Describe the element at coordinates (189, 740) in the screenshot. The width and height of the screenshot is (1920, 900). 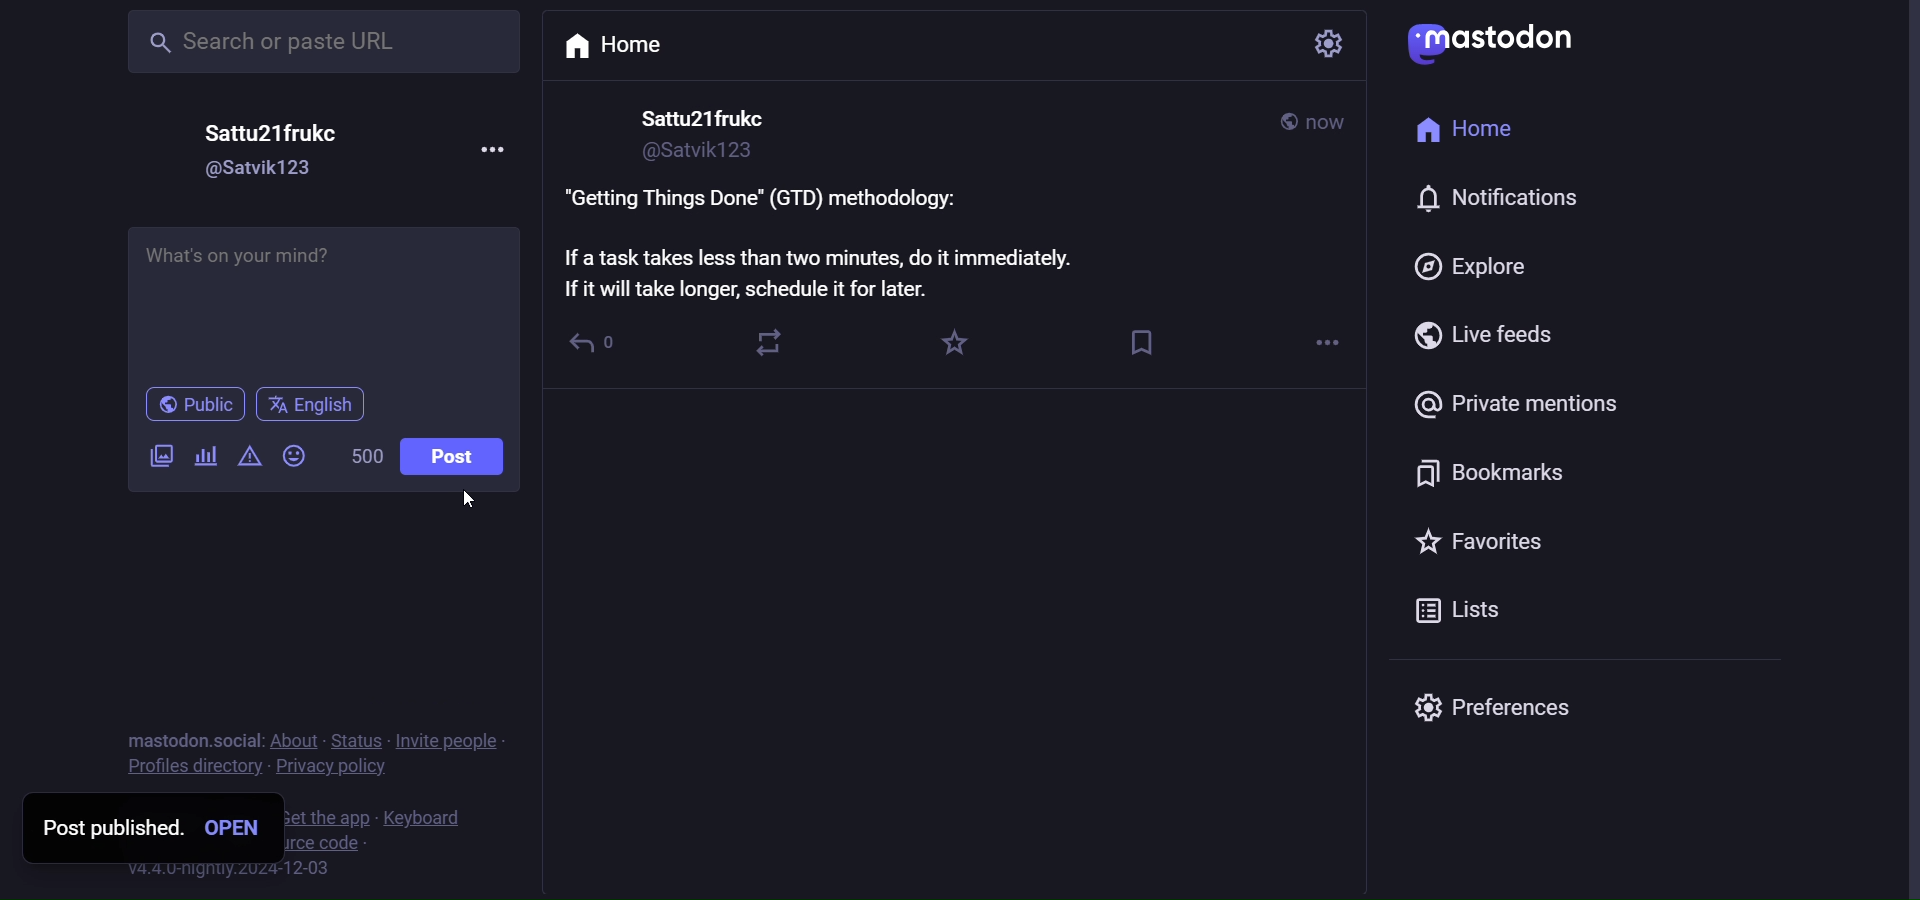
I see `mastodon social` at that location.